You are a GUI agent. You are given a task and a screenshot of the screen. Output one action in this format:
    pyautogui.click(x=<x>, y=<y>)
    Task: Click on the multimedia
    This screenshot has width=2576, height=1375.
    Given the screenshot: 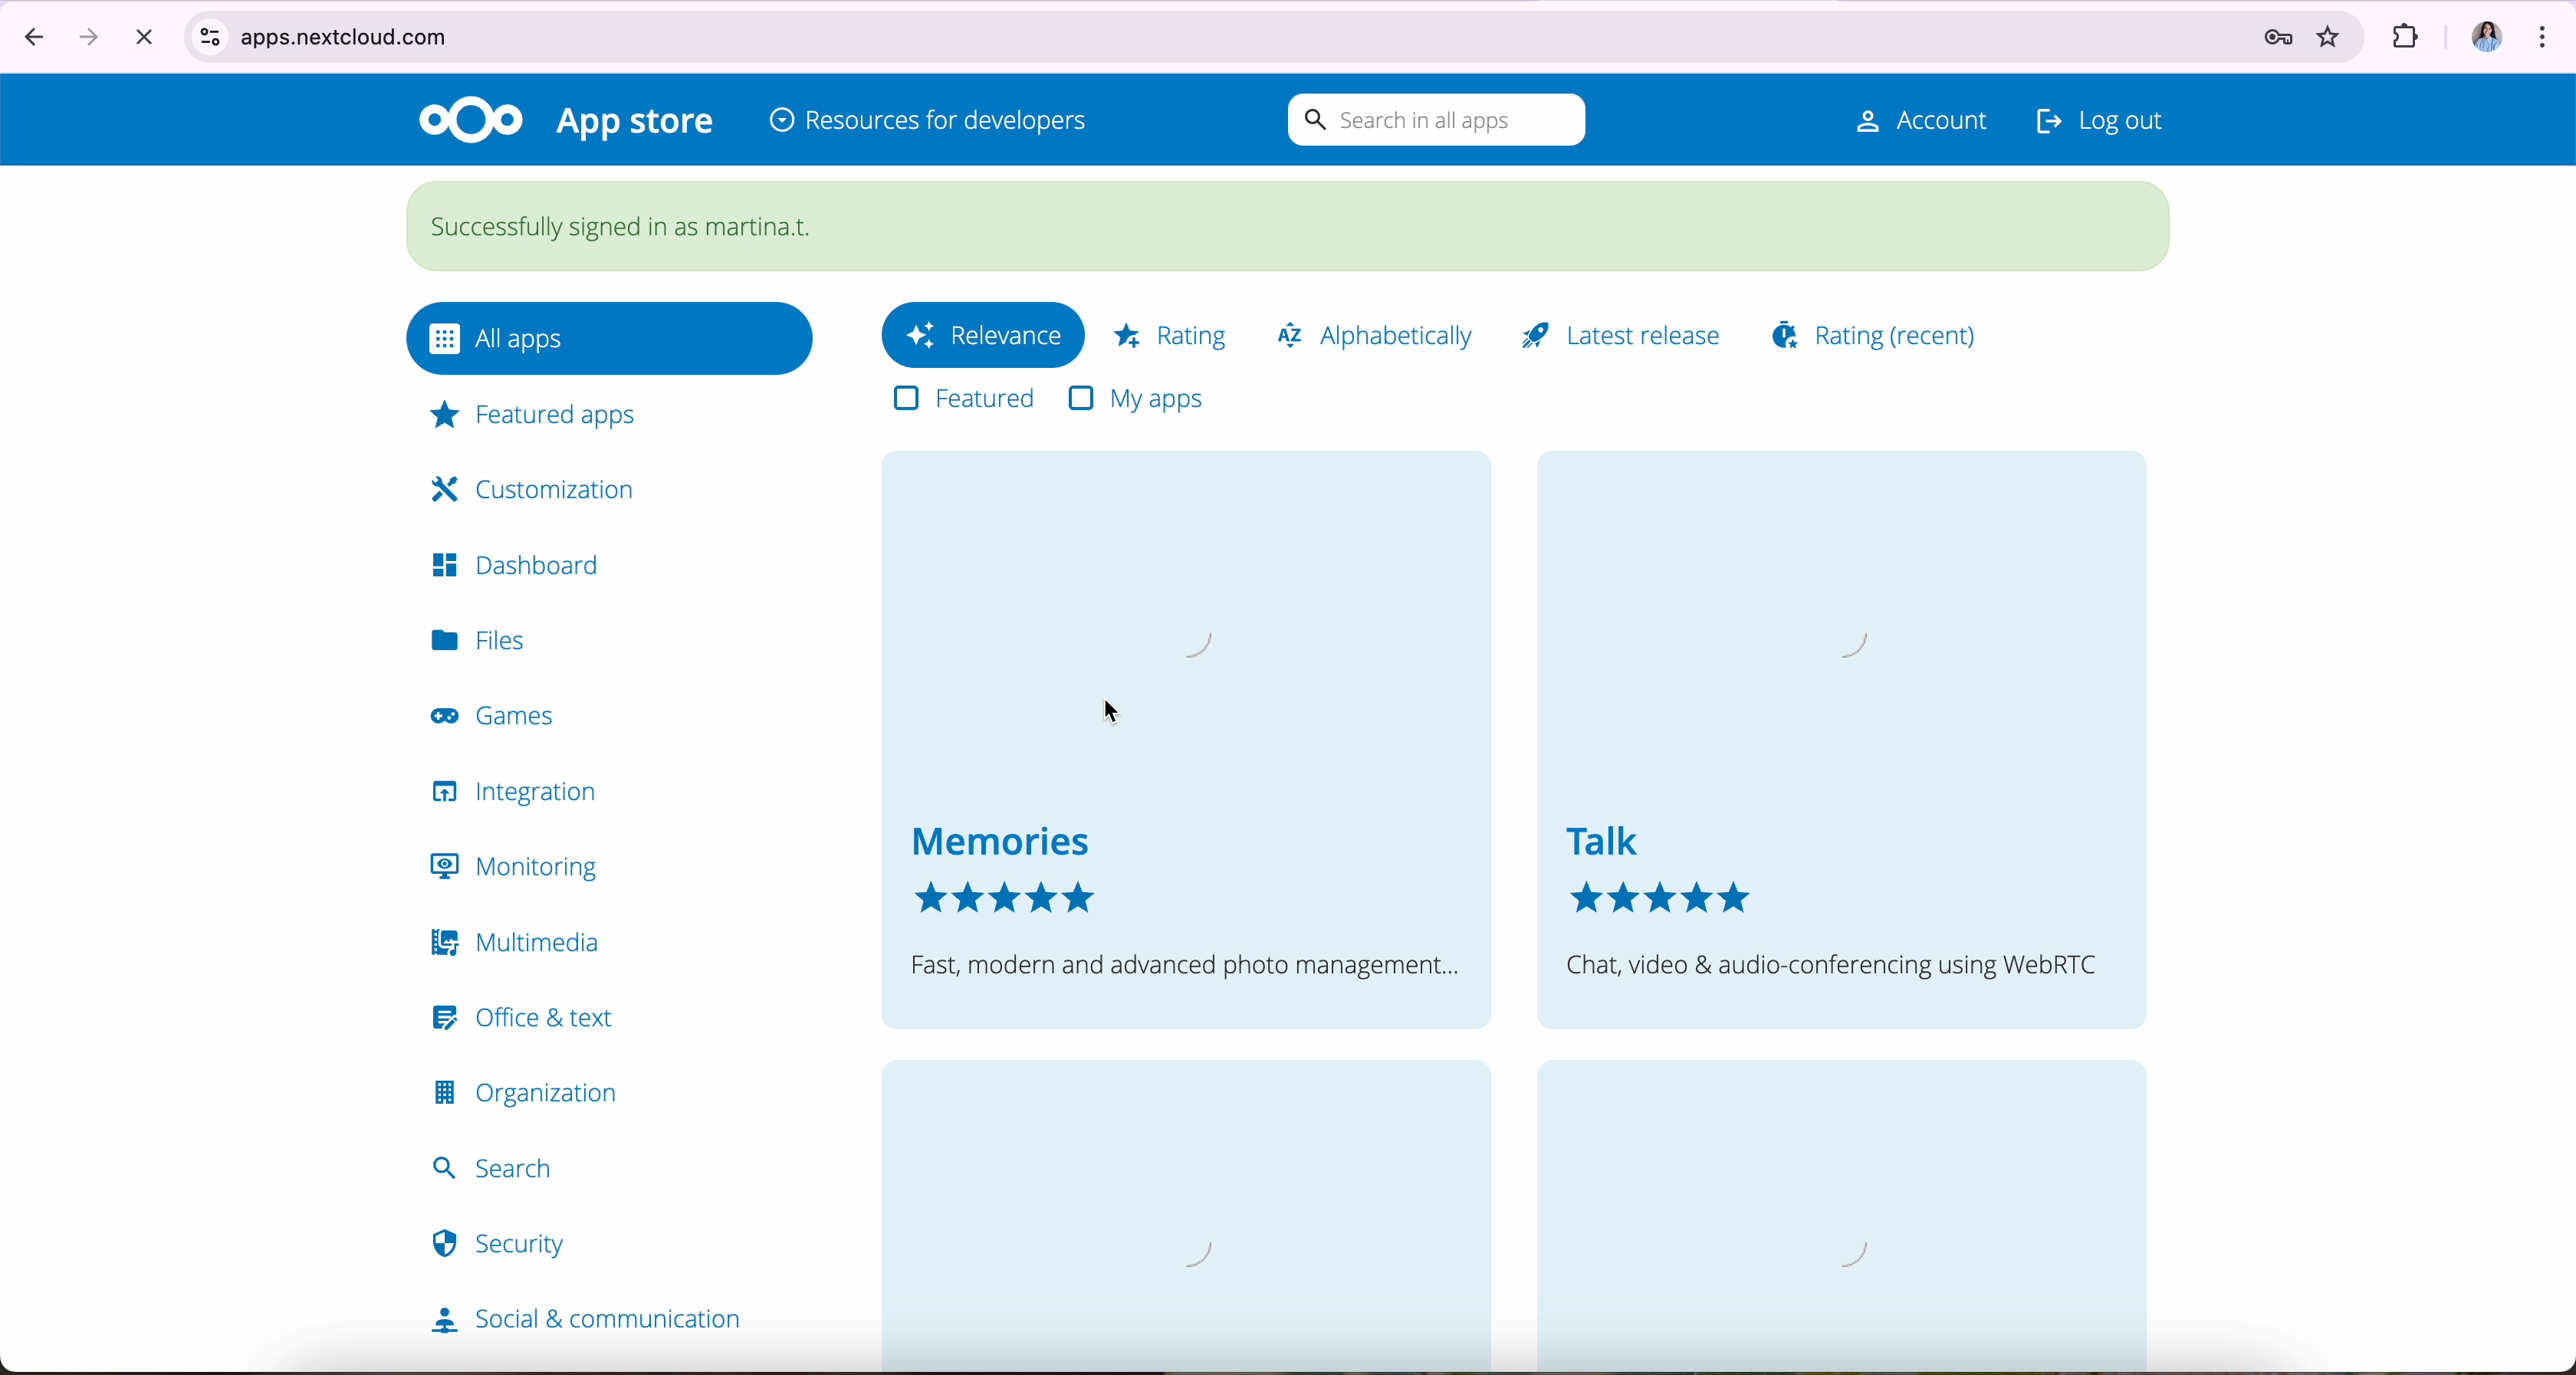 What is the action you would take?
    pyautogui.click(x=518, y=939)
    